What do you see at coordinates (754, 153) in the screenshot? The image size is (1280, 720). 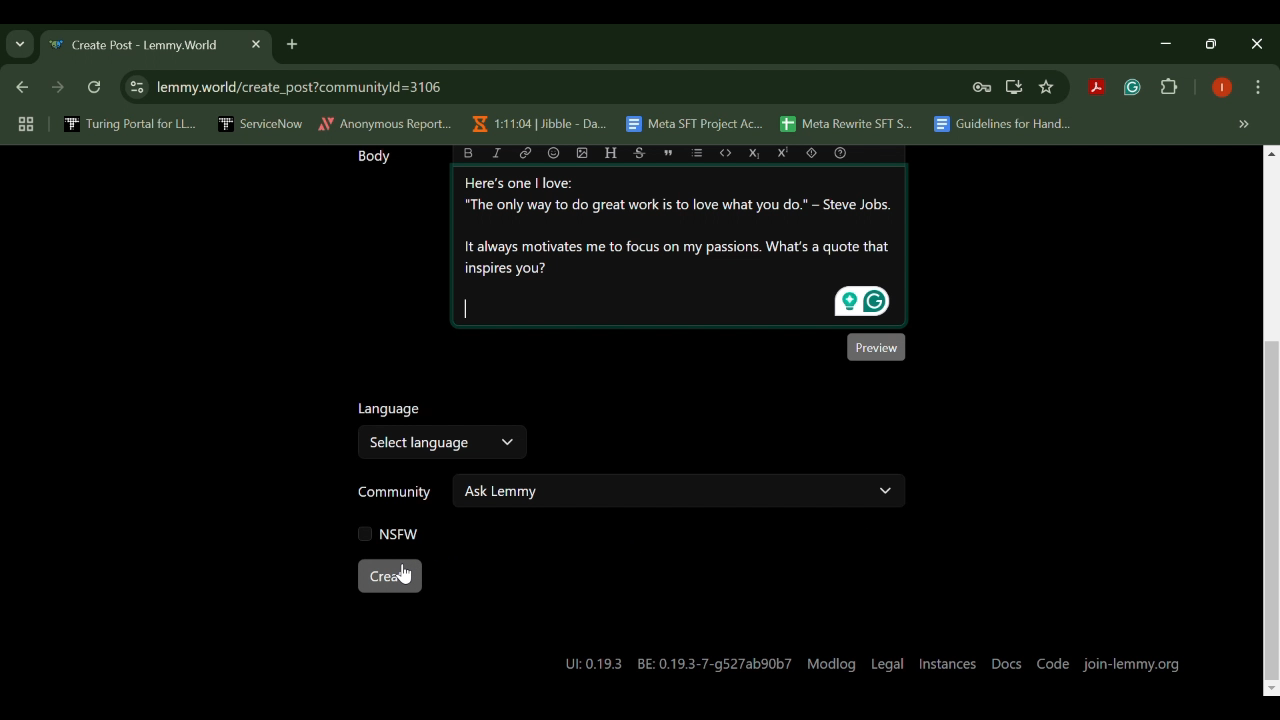 I see `Subscript` at bounding box center [754, 153].